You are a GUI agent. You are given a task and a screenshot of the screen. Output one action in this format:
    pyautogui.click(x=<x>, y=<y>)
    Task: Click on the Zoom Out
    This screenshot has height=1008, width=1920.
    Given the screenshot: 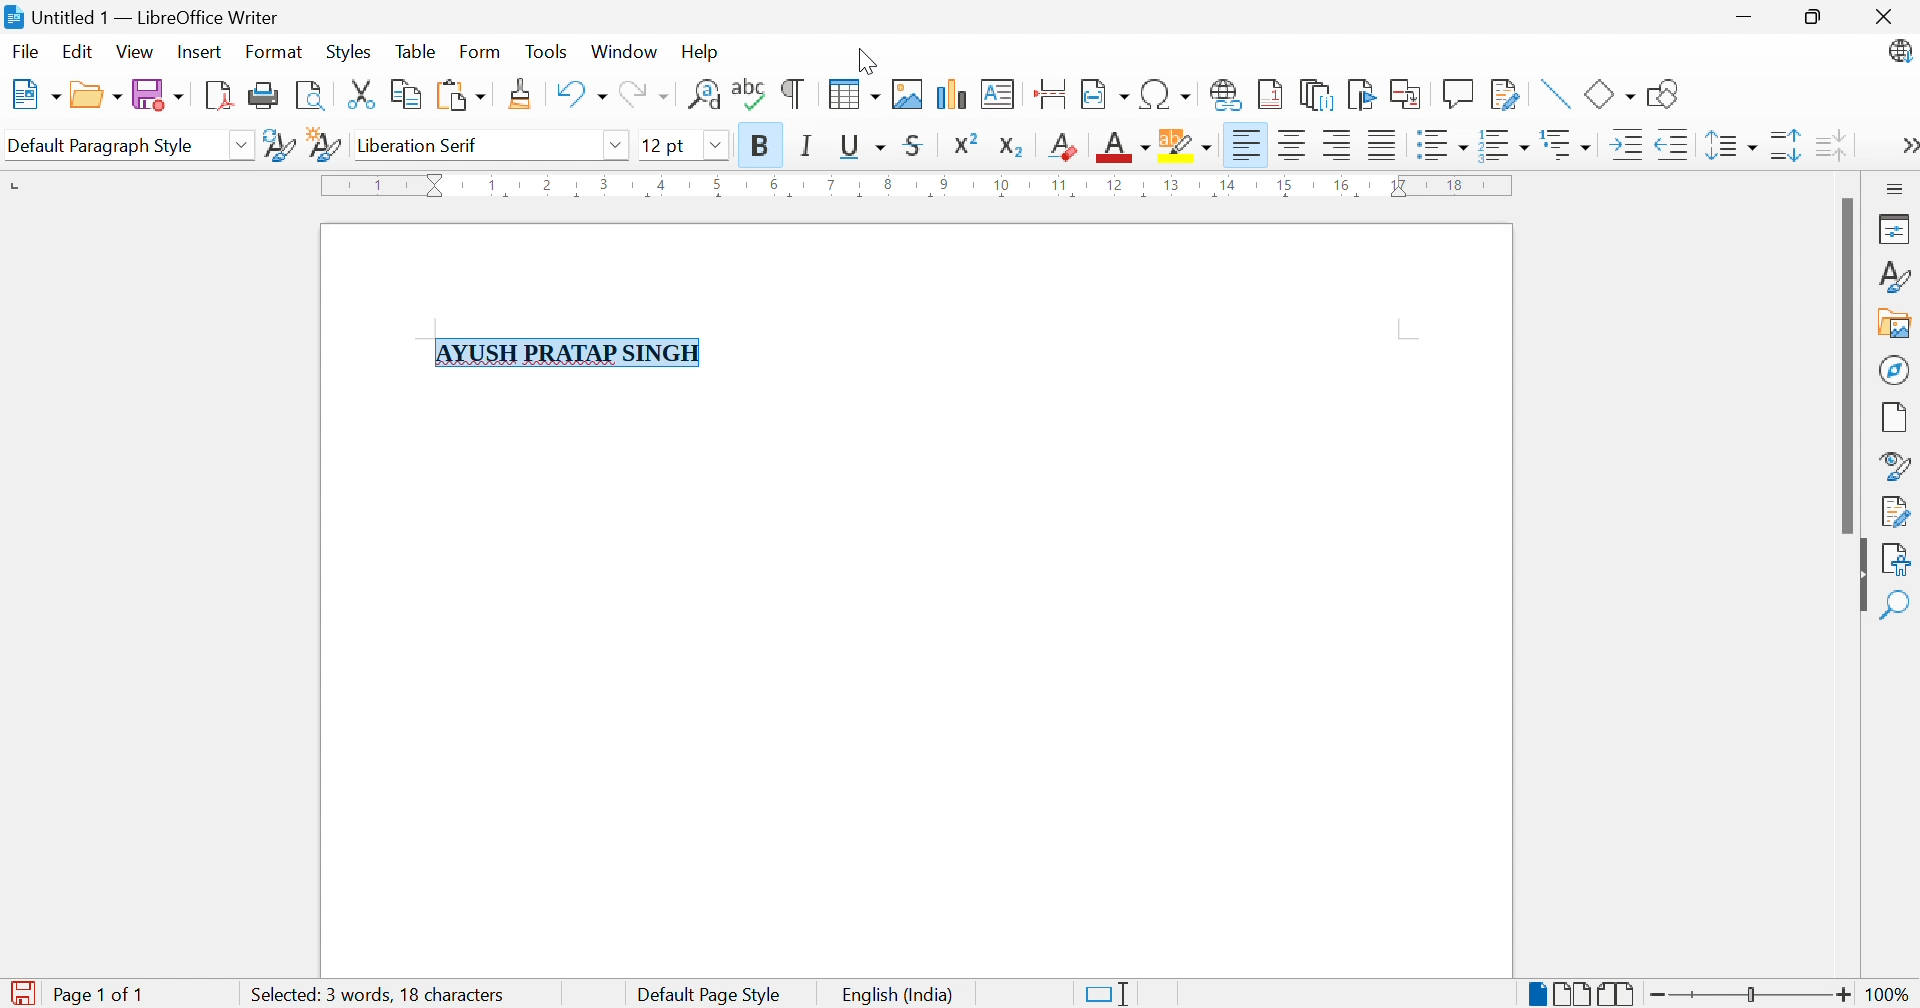 What is the action you would take?
    pyautogui.click(x=1659, y=993)
    